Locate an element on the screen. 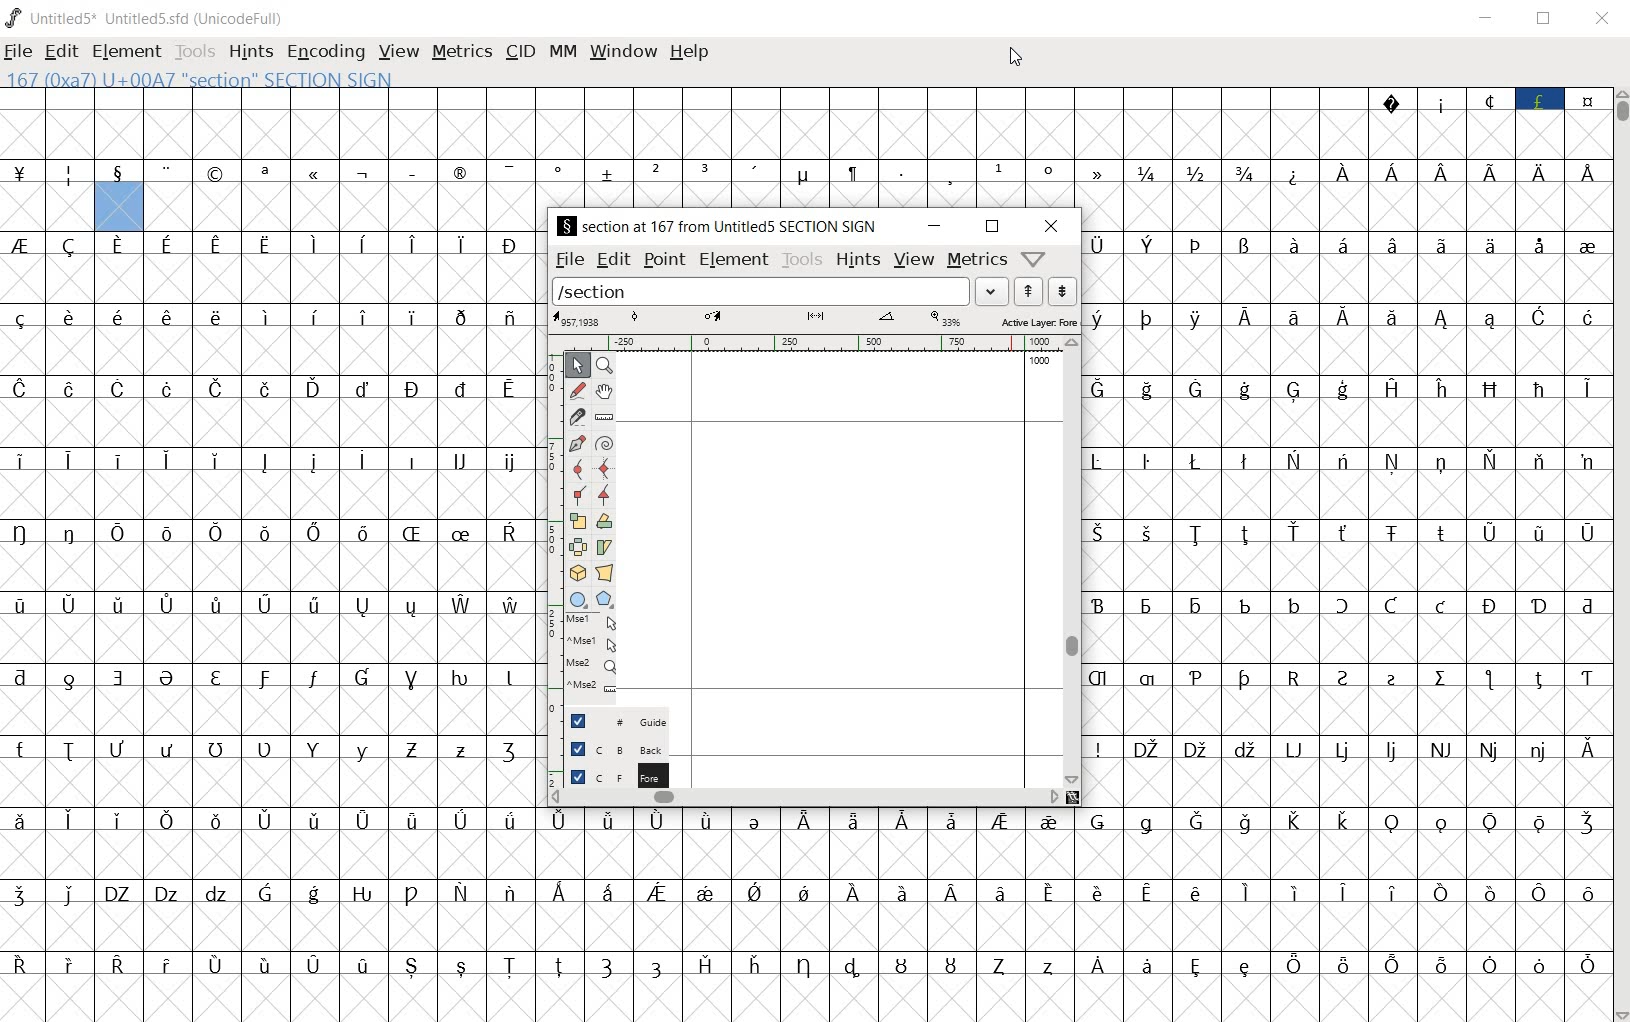 The image size is (1630, 1022). empty cells is located at coordinates (1345, 783).